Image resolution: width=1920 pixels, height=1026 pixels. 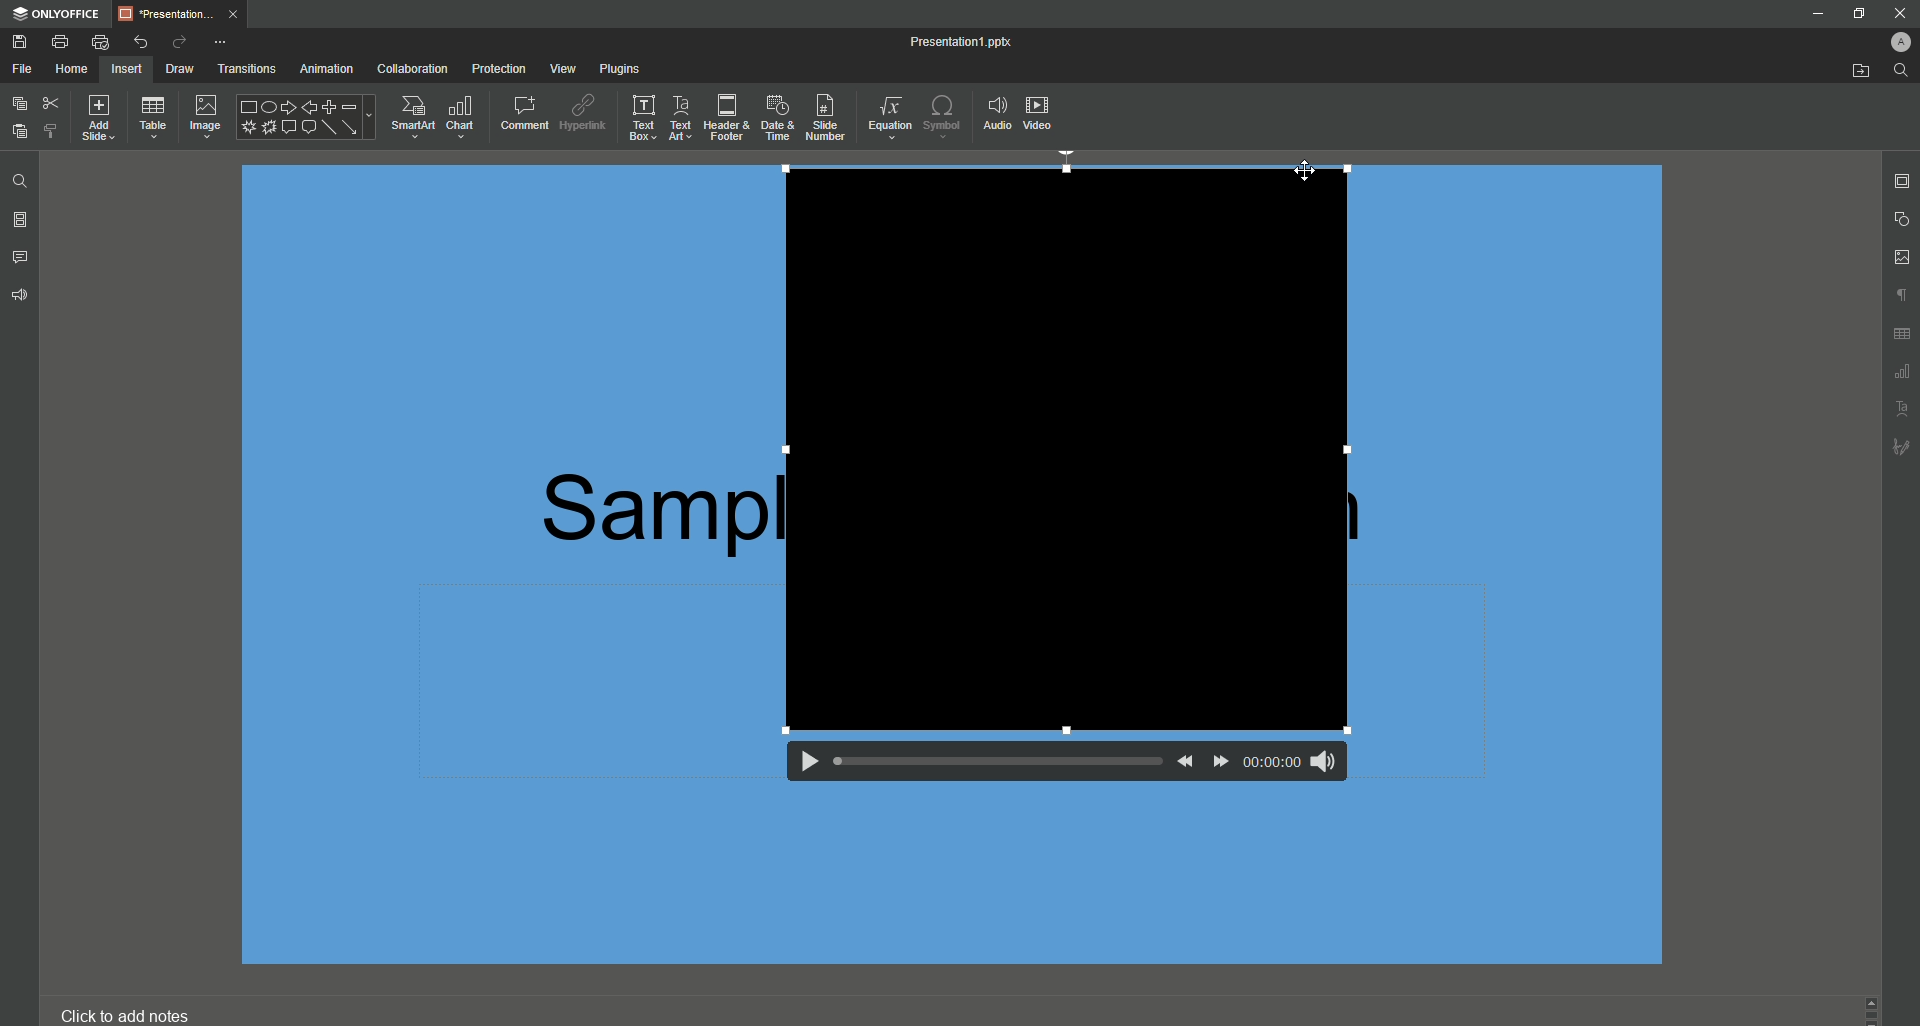 What do you see at coordinates (185, 11) in the screenshot?
I see `presentation...` at bounding box center [185, 11].